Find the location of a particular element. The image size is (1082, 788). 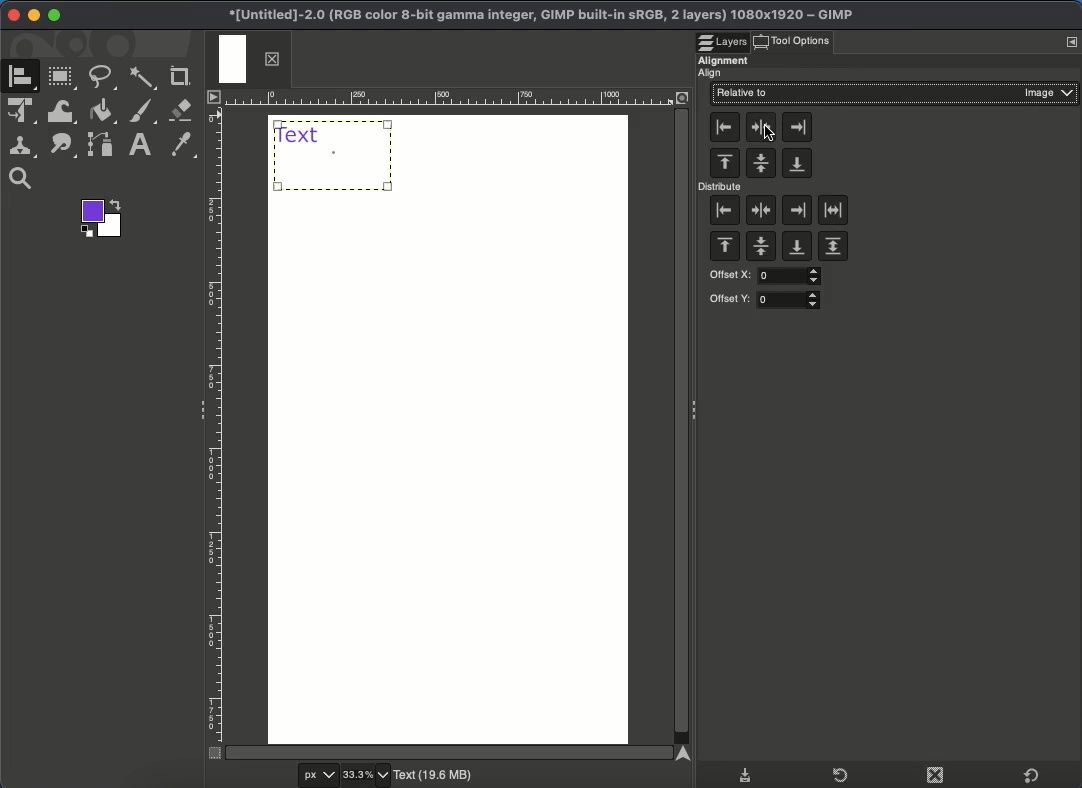

Distribute is located at coordinates (722, 188).